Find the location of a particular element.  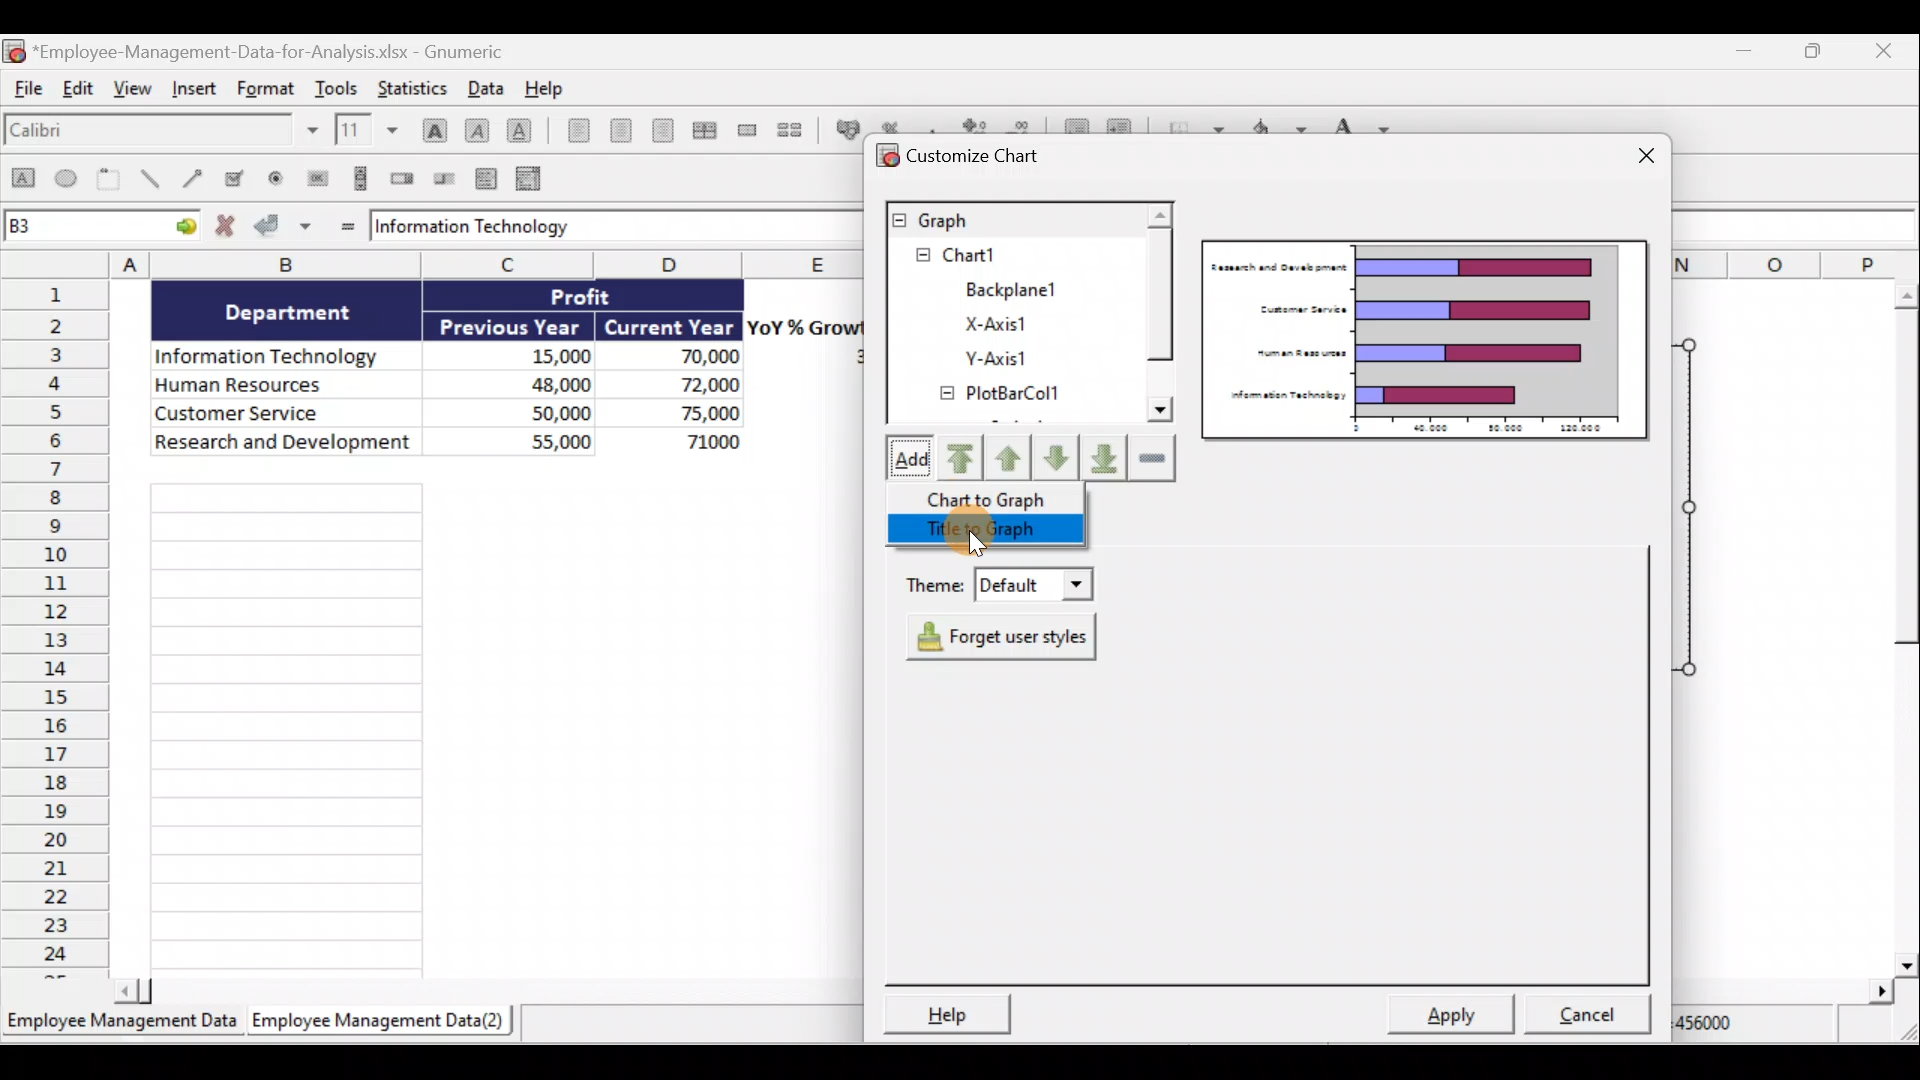

Accept change is located at coordinates (286, 228).